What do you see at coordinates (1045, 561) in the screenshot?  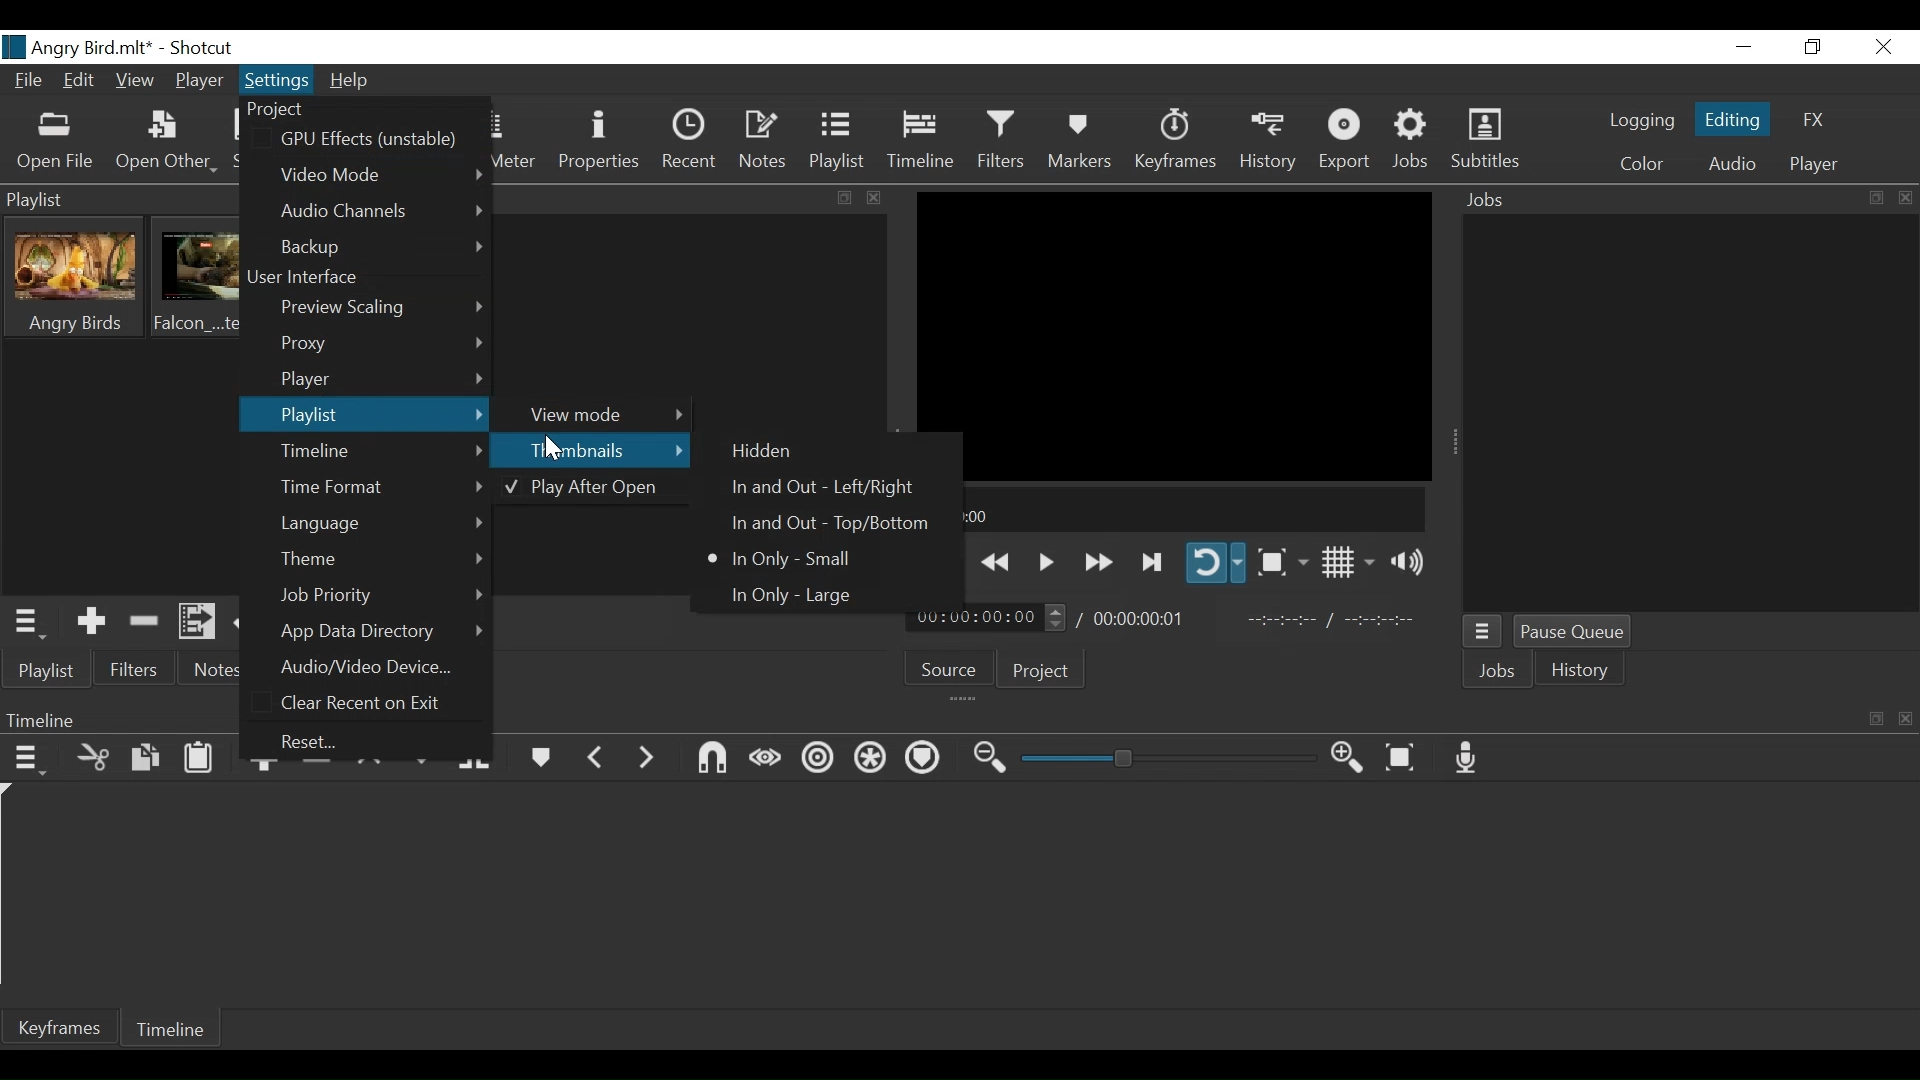 I see `Toggle play or pause (space)` at bounding box center [1045, 561].